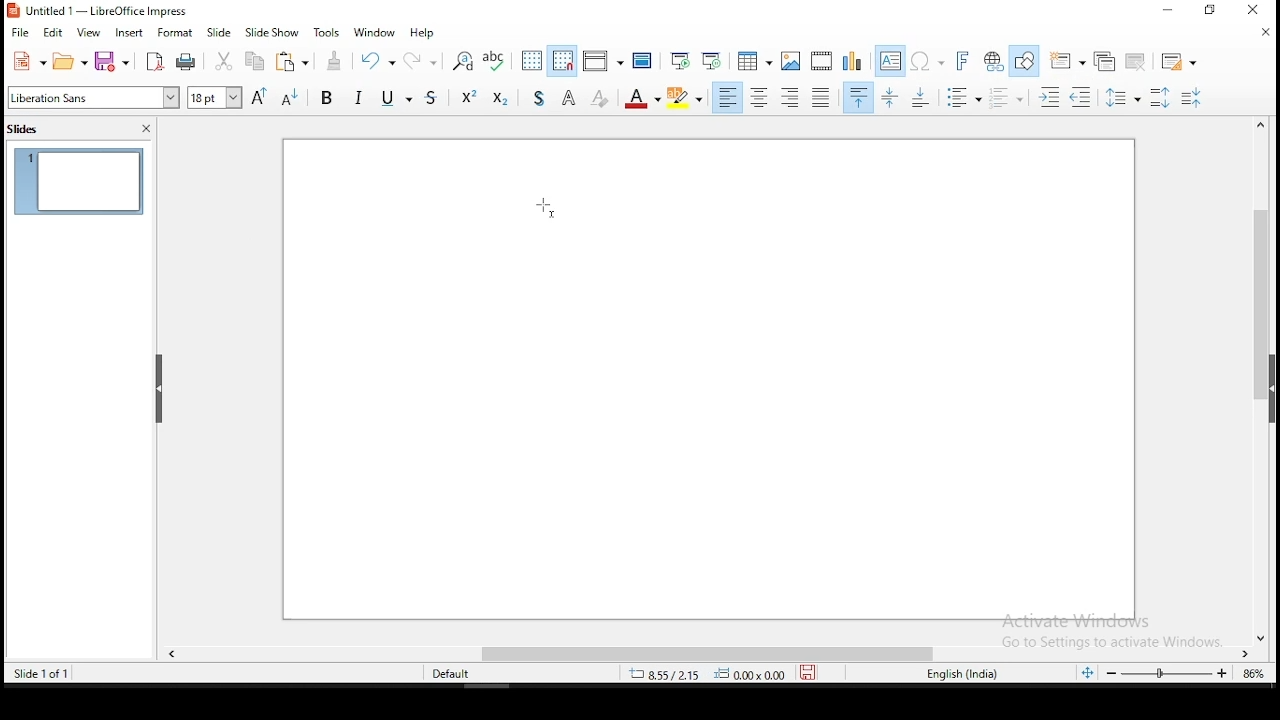 The width and height of the screenshot is (1280, 720). What do you see at coordinates (807, 671) in the screenshot?
I see `save` at bounding box center [807, 671].